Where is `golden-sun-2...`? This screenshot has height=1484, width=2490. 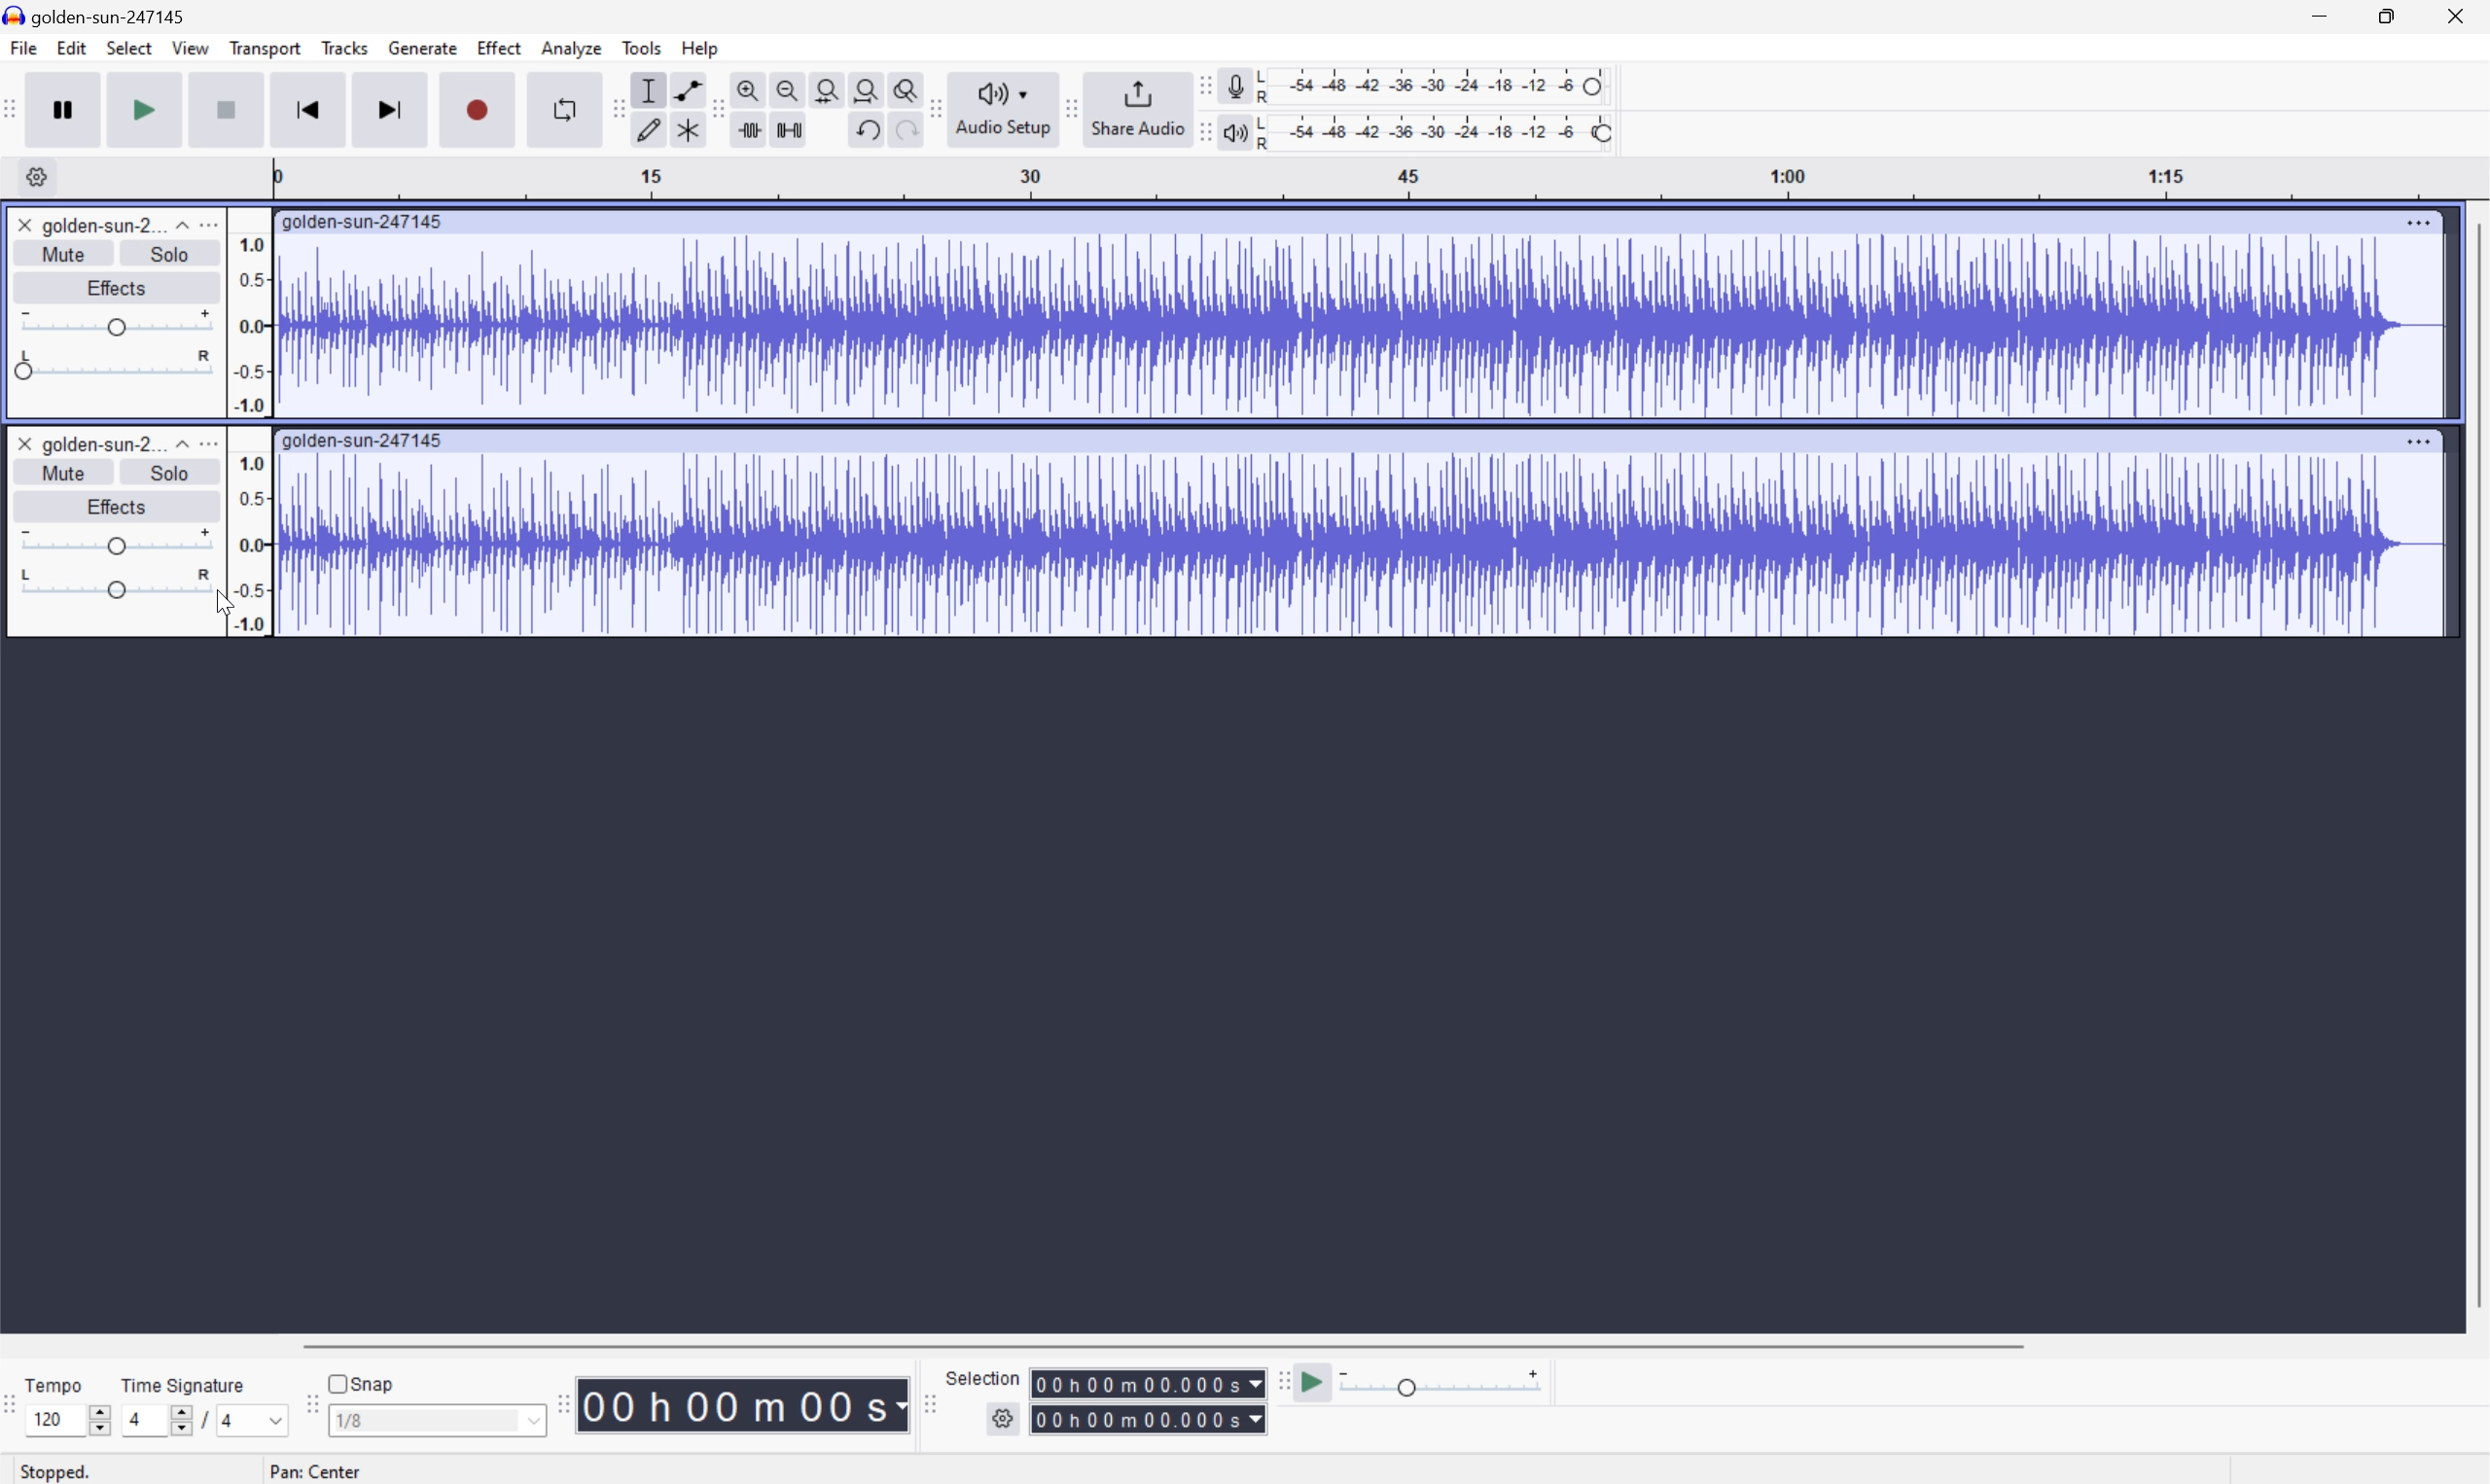 golden-sun-2... is located at coordinates (98, 447).